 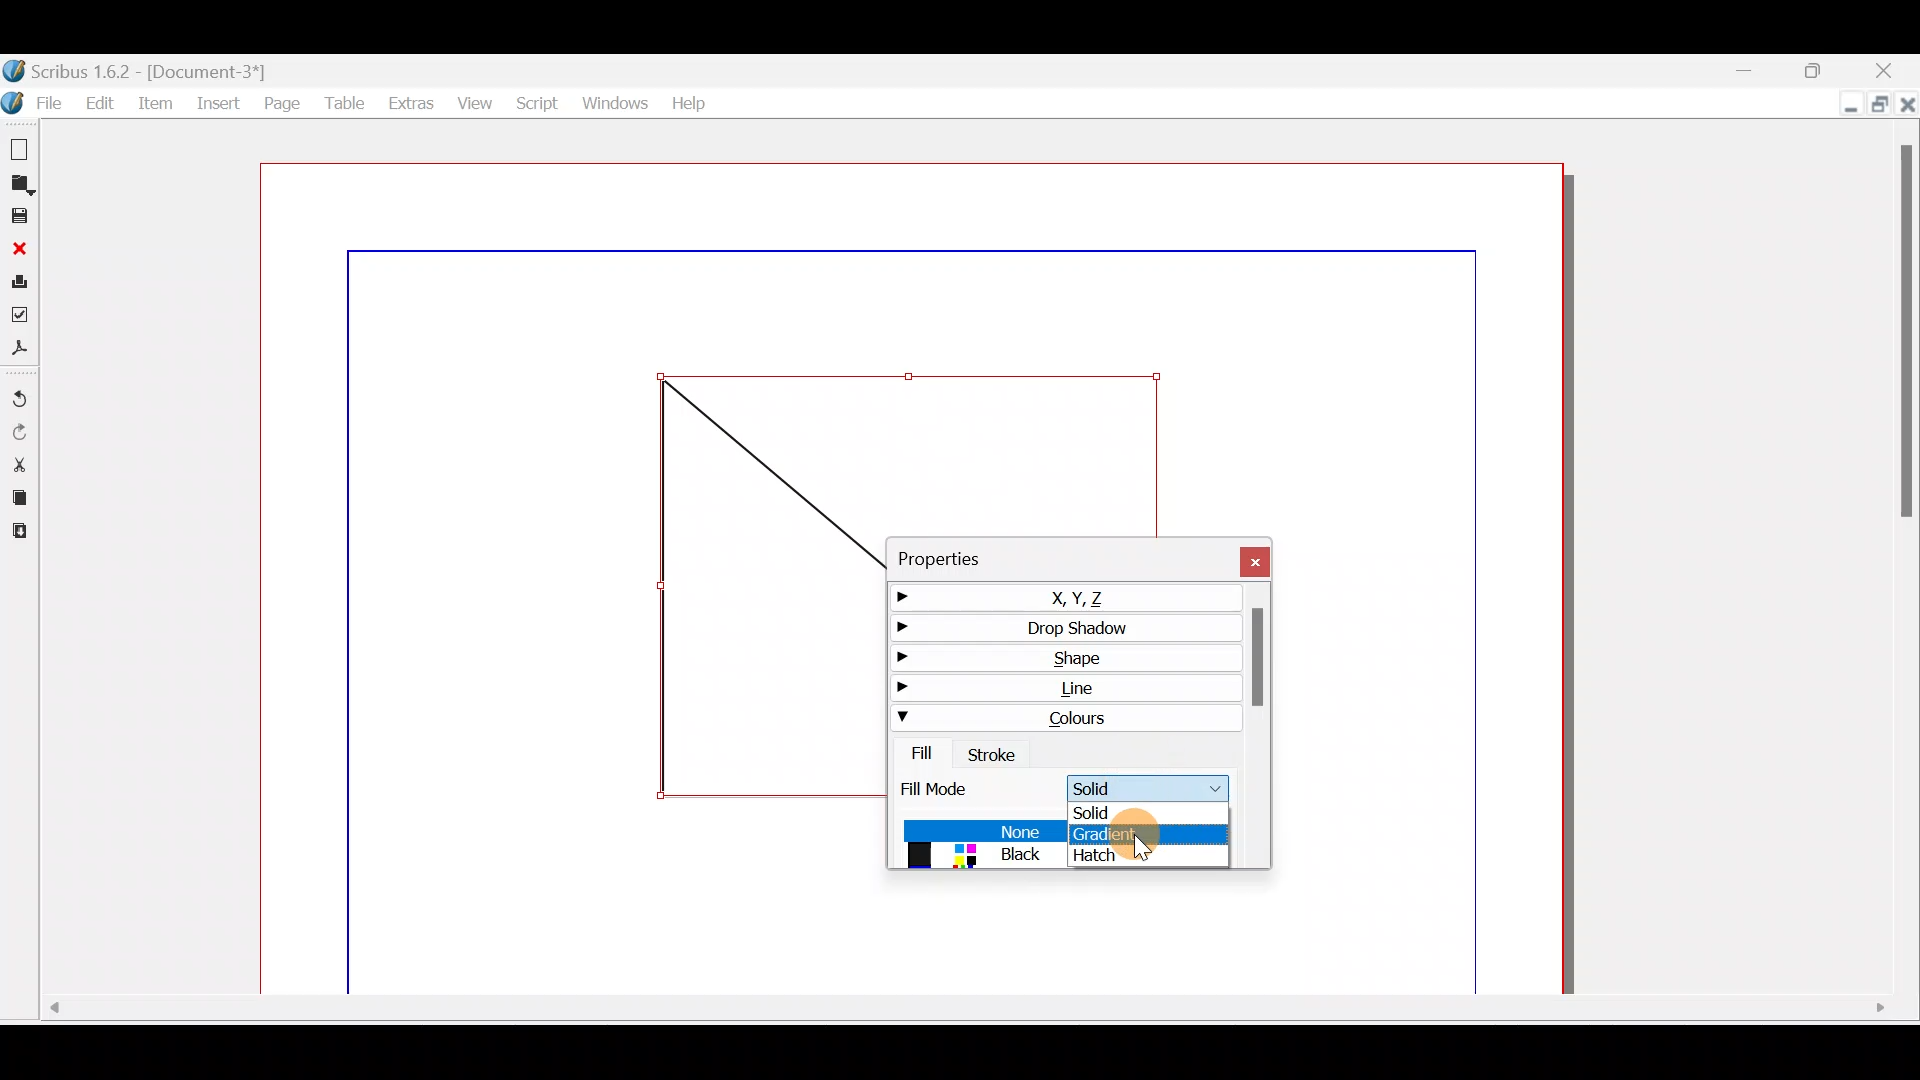 I want to click on Scroll bar, so click(x=1907, y=563).